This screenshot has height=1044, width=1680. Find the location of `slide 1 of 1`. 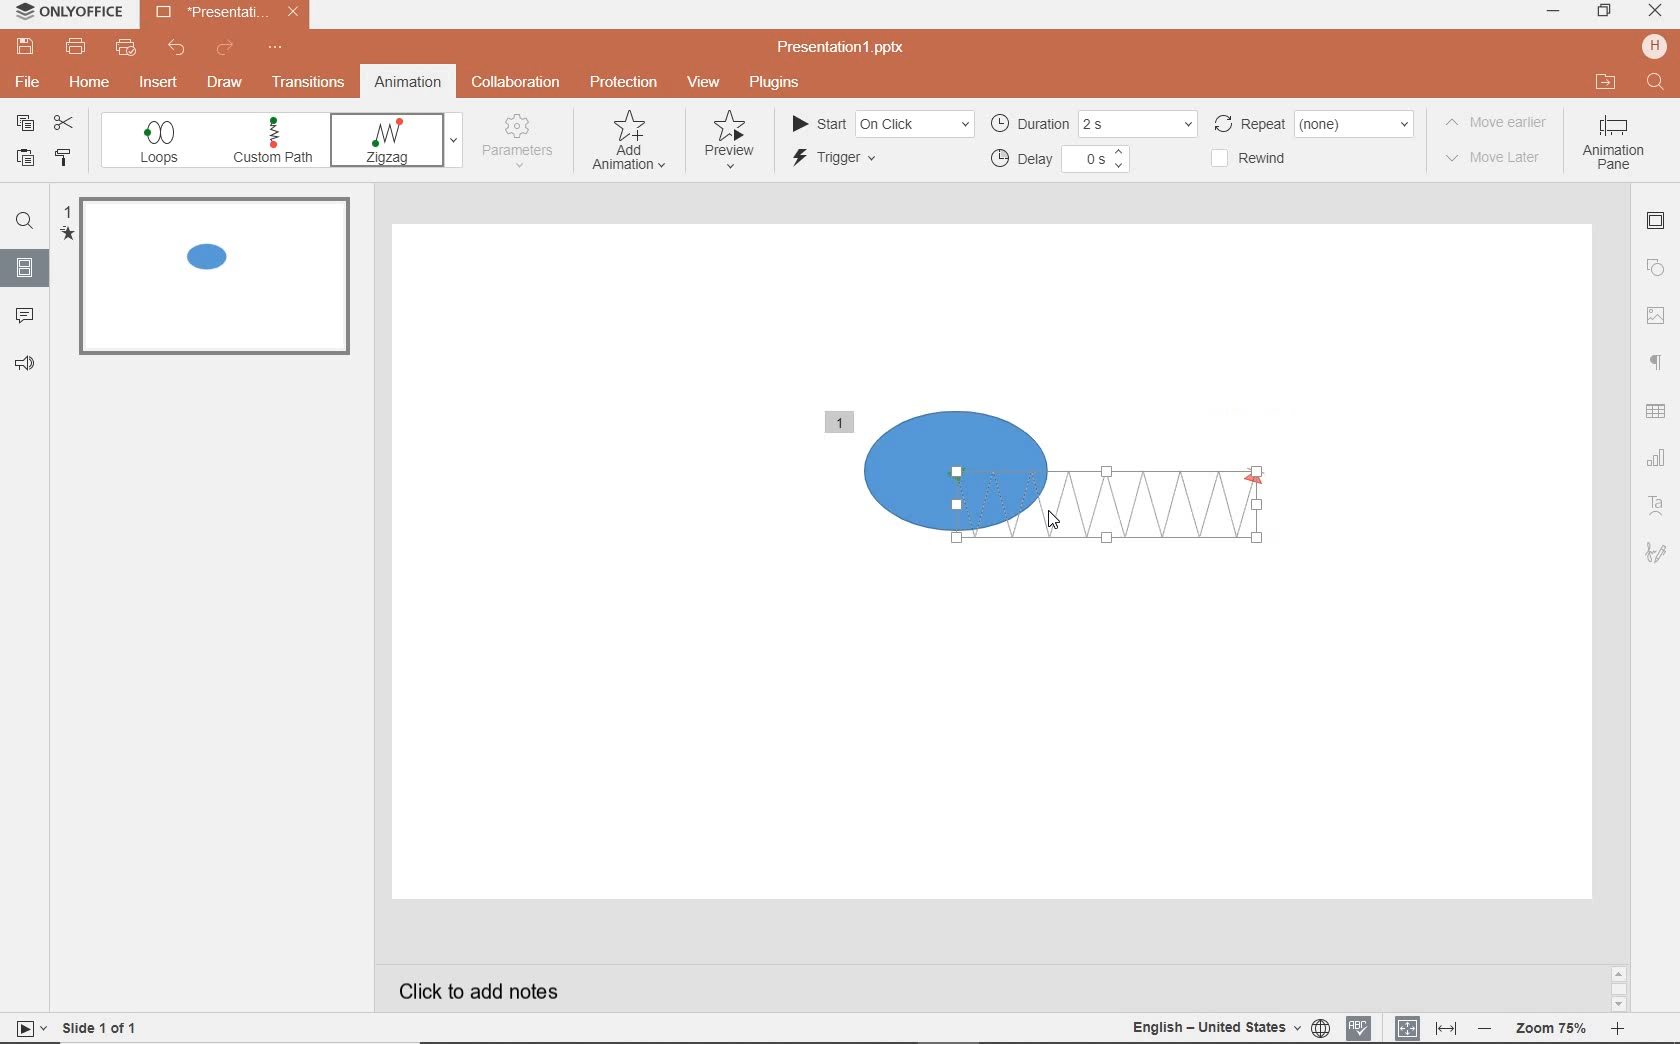

slide 1 of 1 is located at coordinates (105, 1031).